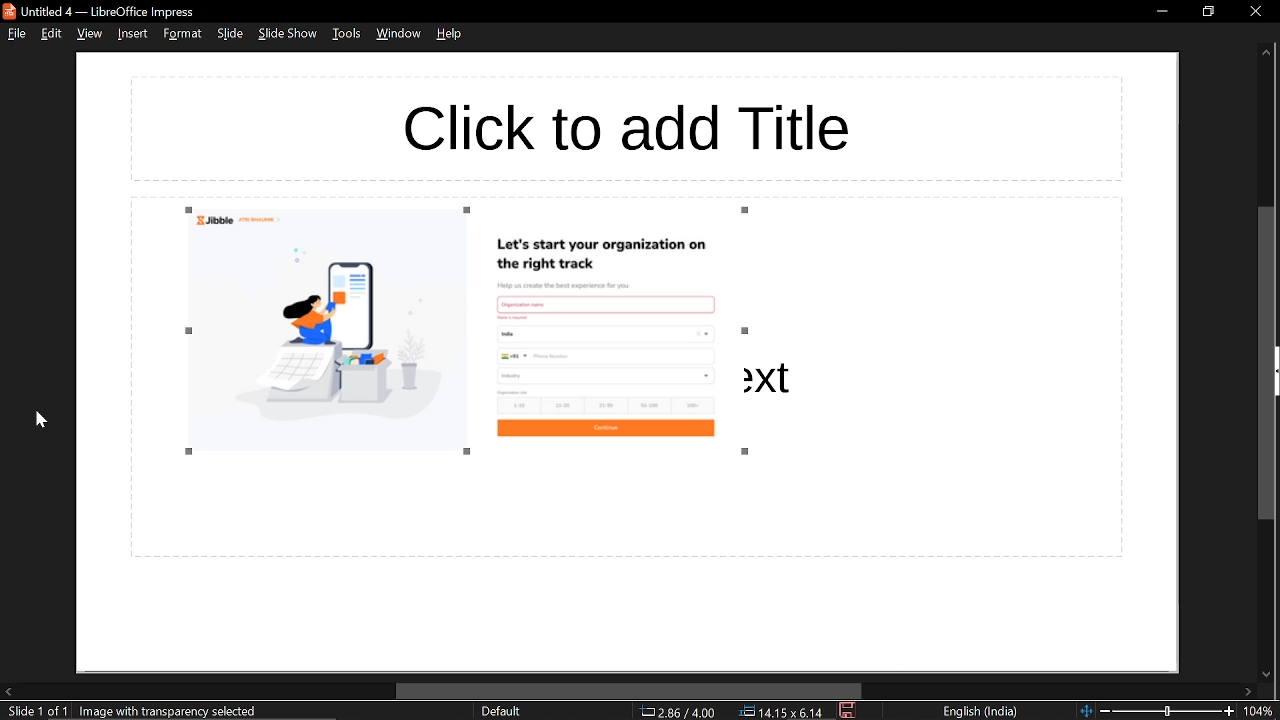 The image size is (1280, 720). I want to click on window, so click(401, 34).